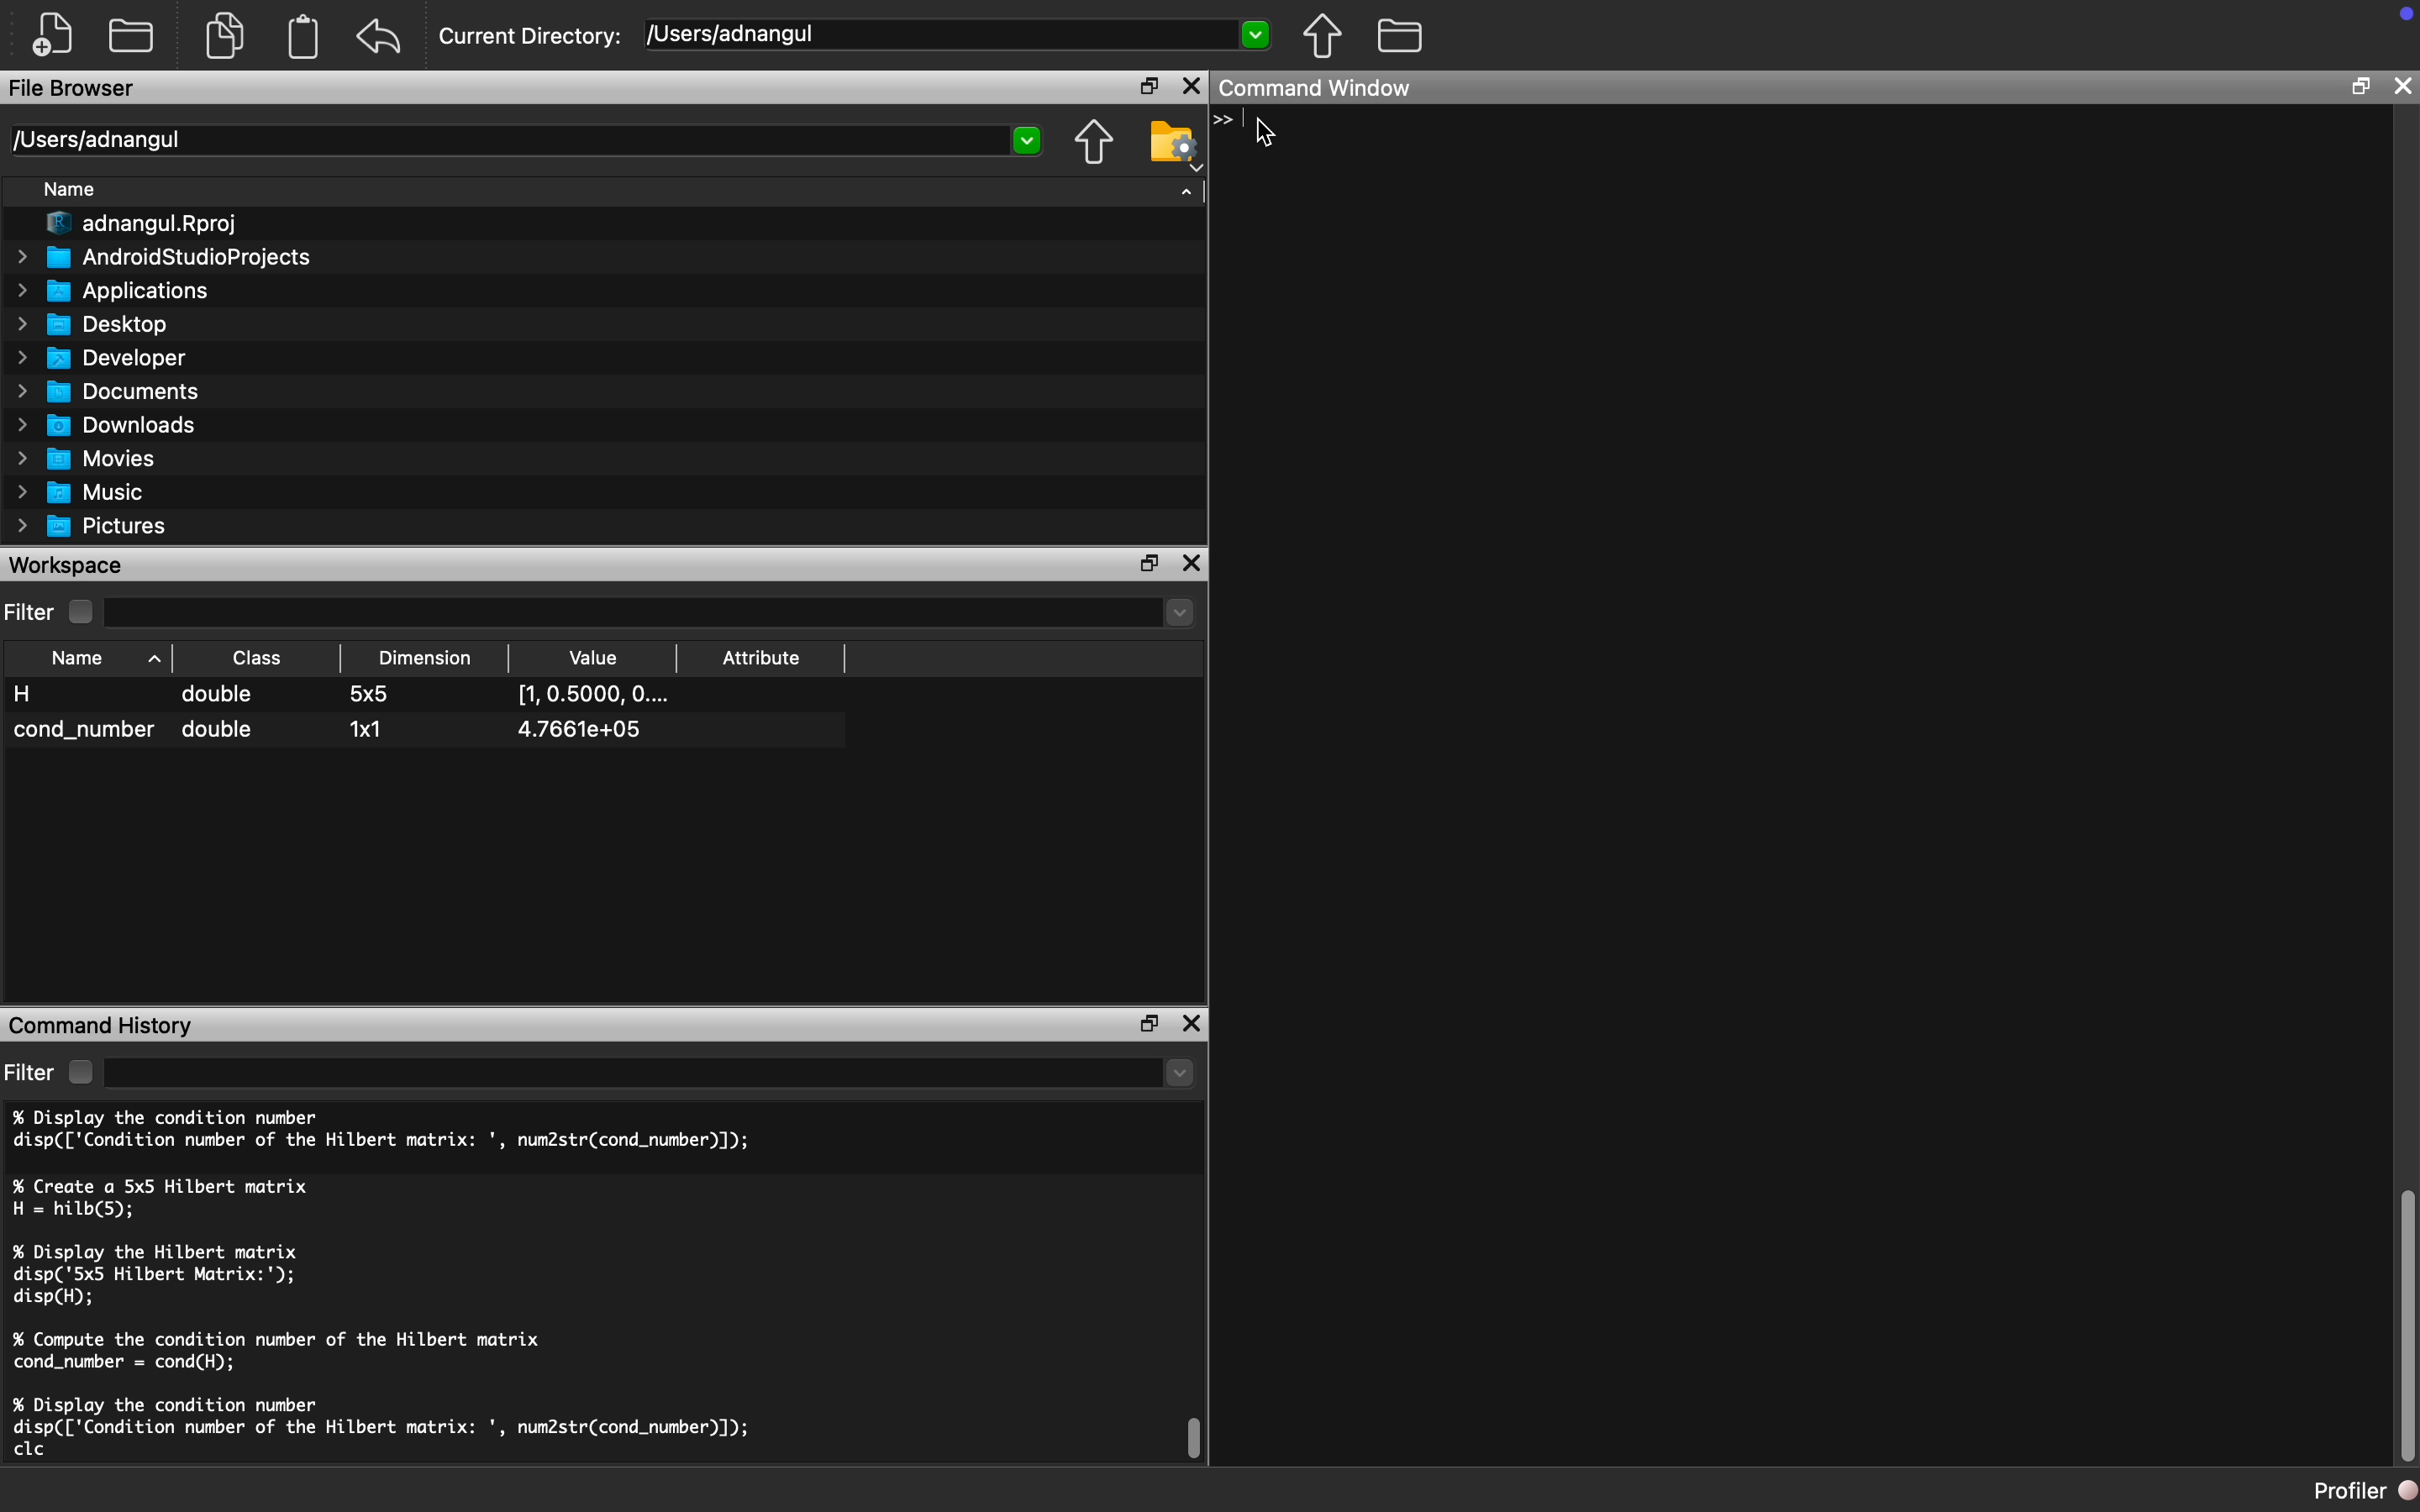  Describe the element at coordinates (653, 1075) in the screenshot. I see `dropdown` at that location.